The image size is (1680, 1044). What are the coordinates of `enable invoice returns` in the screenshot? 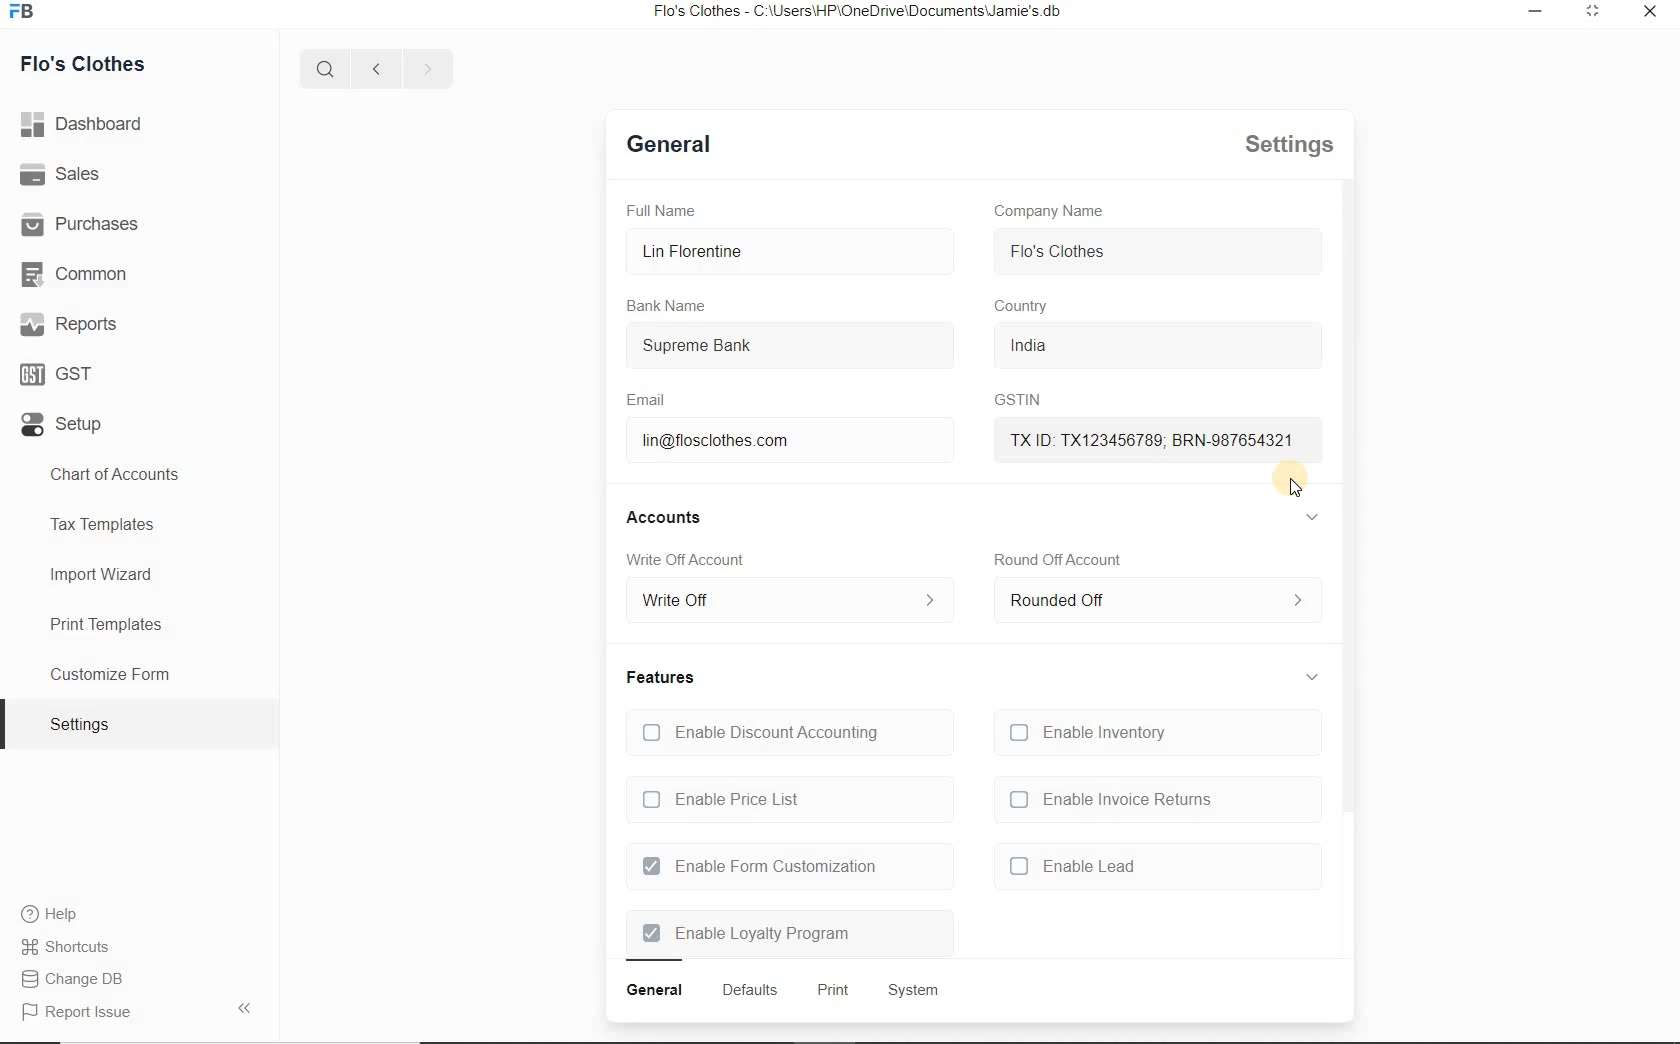 It's located at (1110, 800).